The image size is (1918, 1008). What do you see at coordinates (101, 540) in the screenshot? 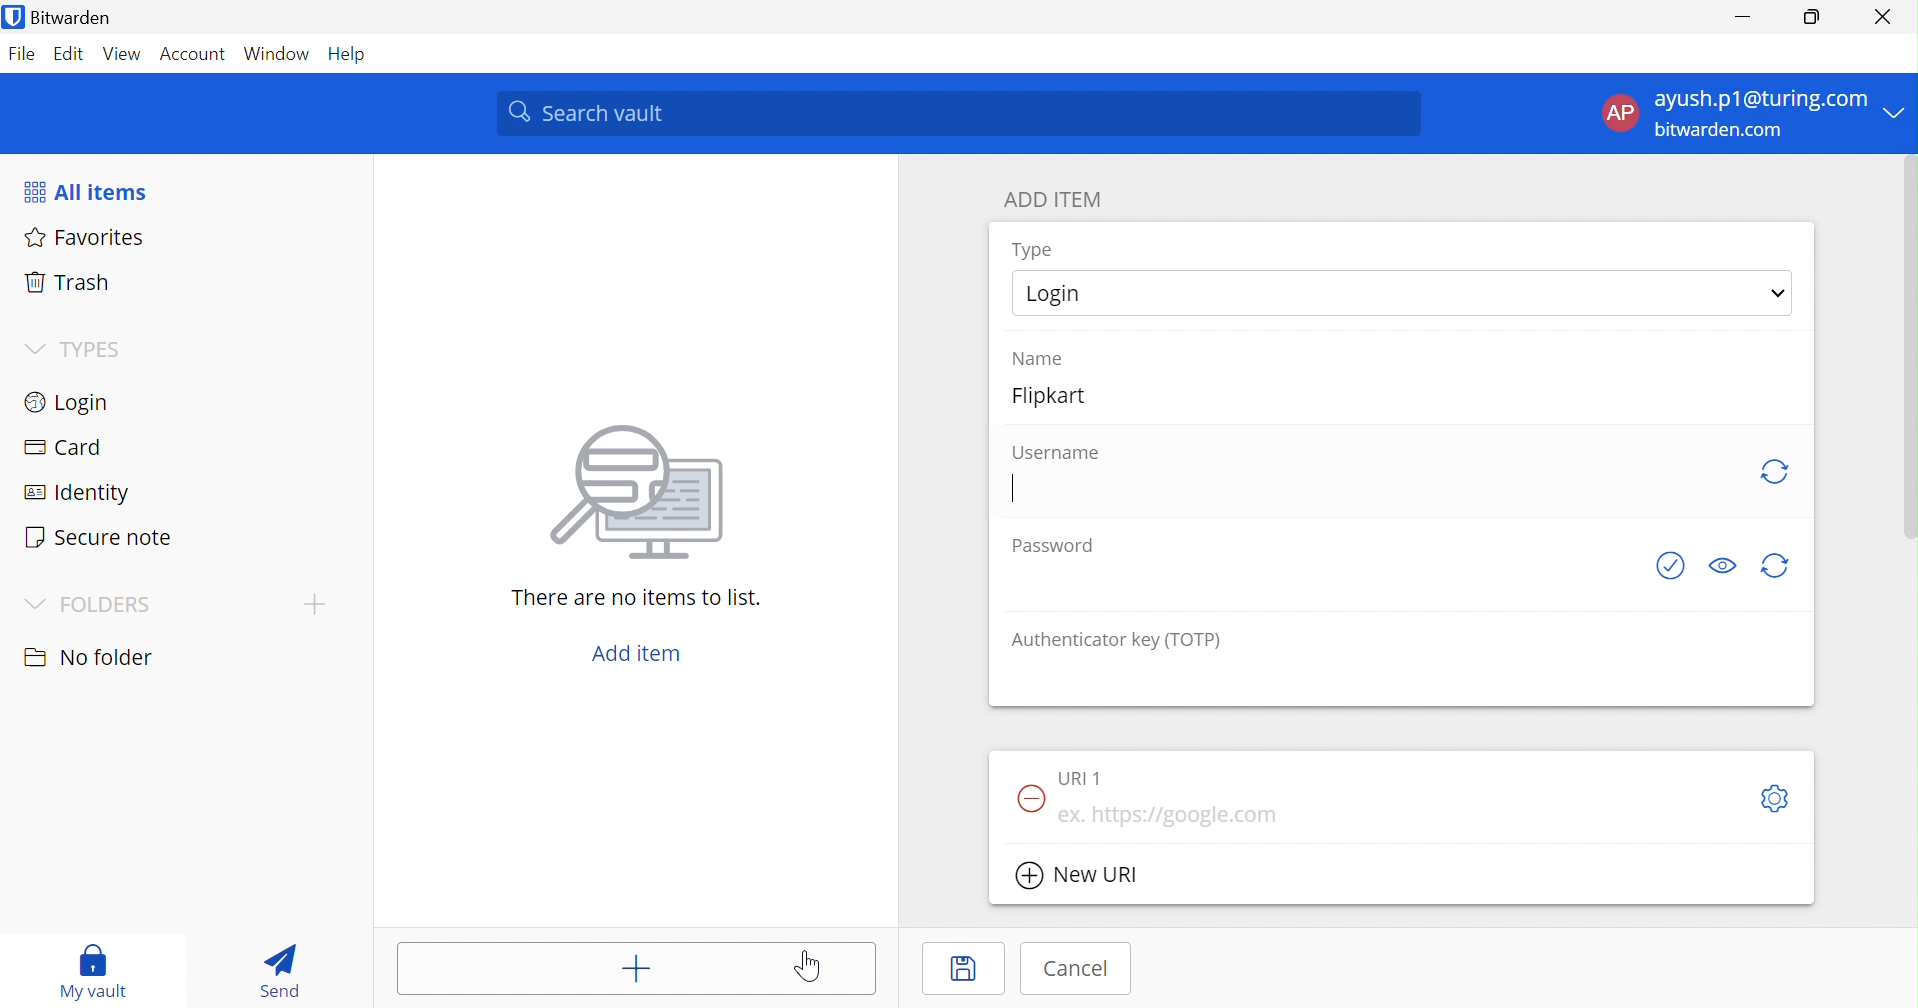
I see `Secure note` at bounding box center [101, 540].